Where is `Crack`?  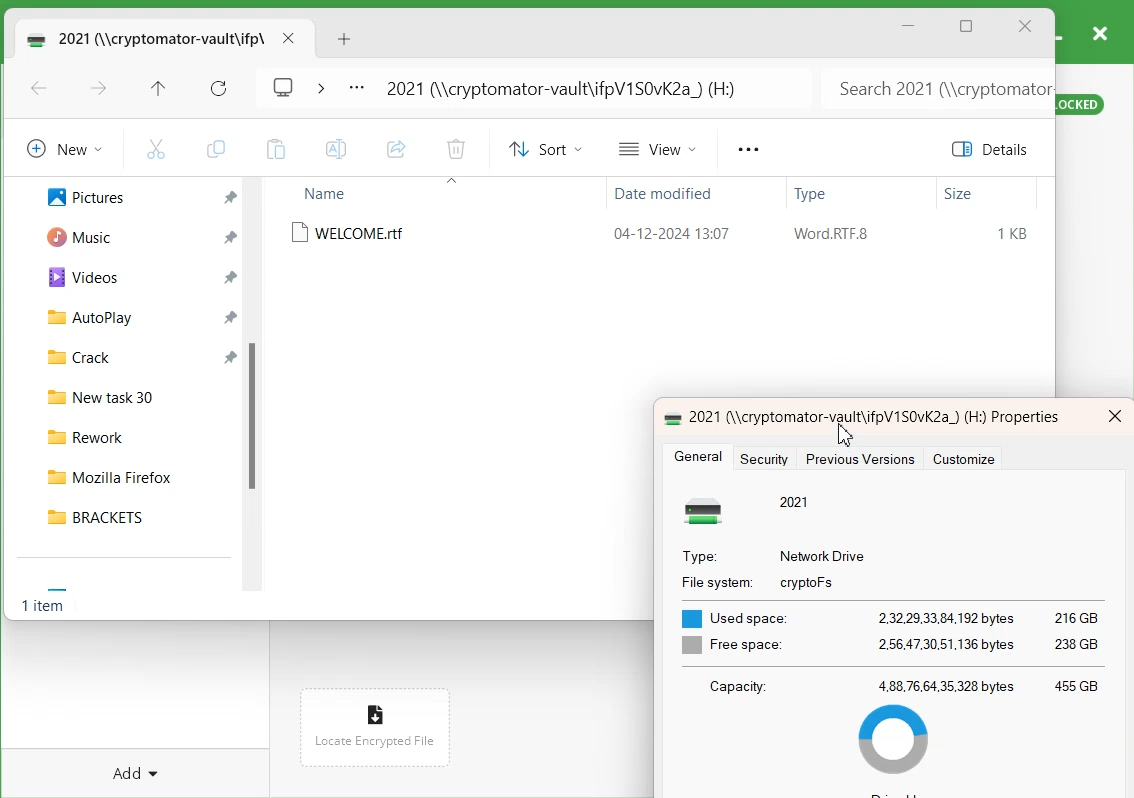
Crack is located at coordinates (70, 355).